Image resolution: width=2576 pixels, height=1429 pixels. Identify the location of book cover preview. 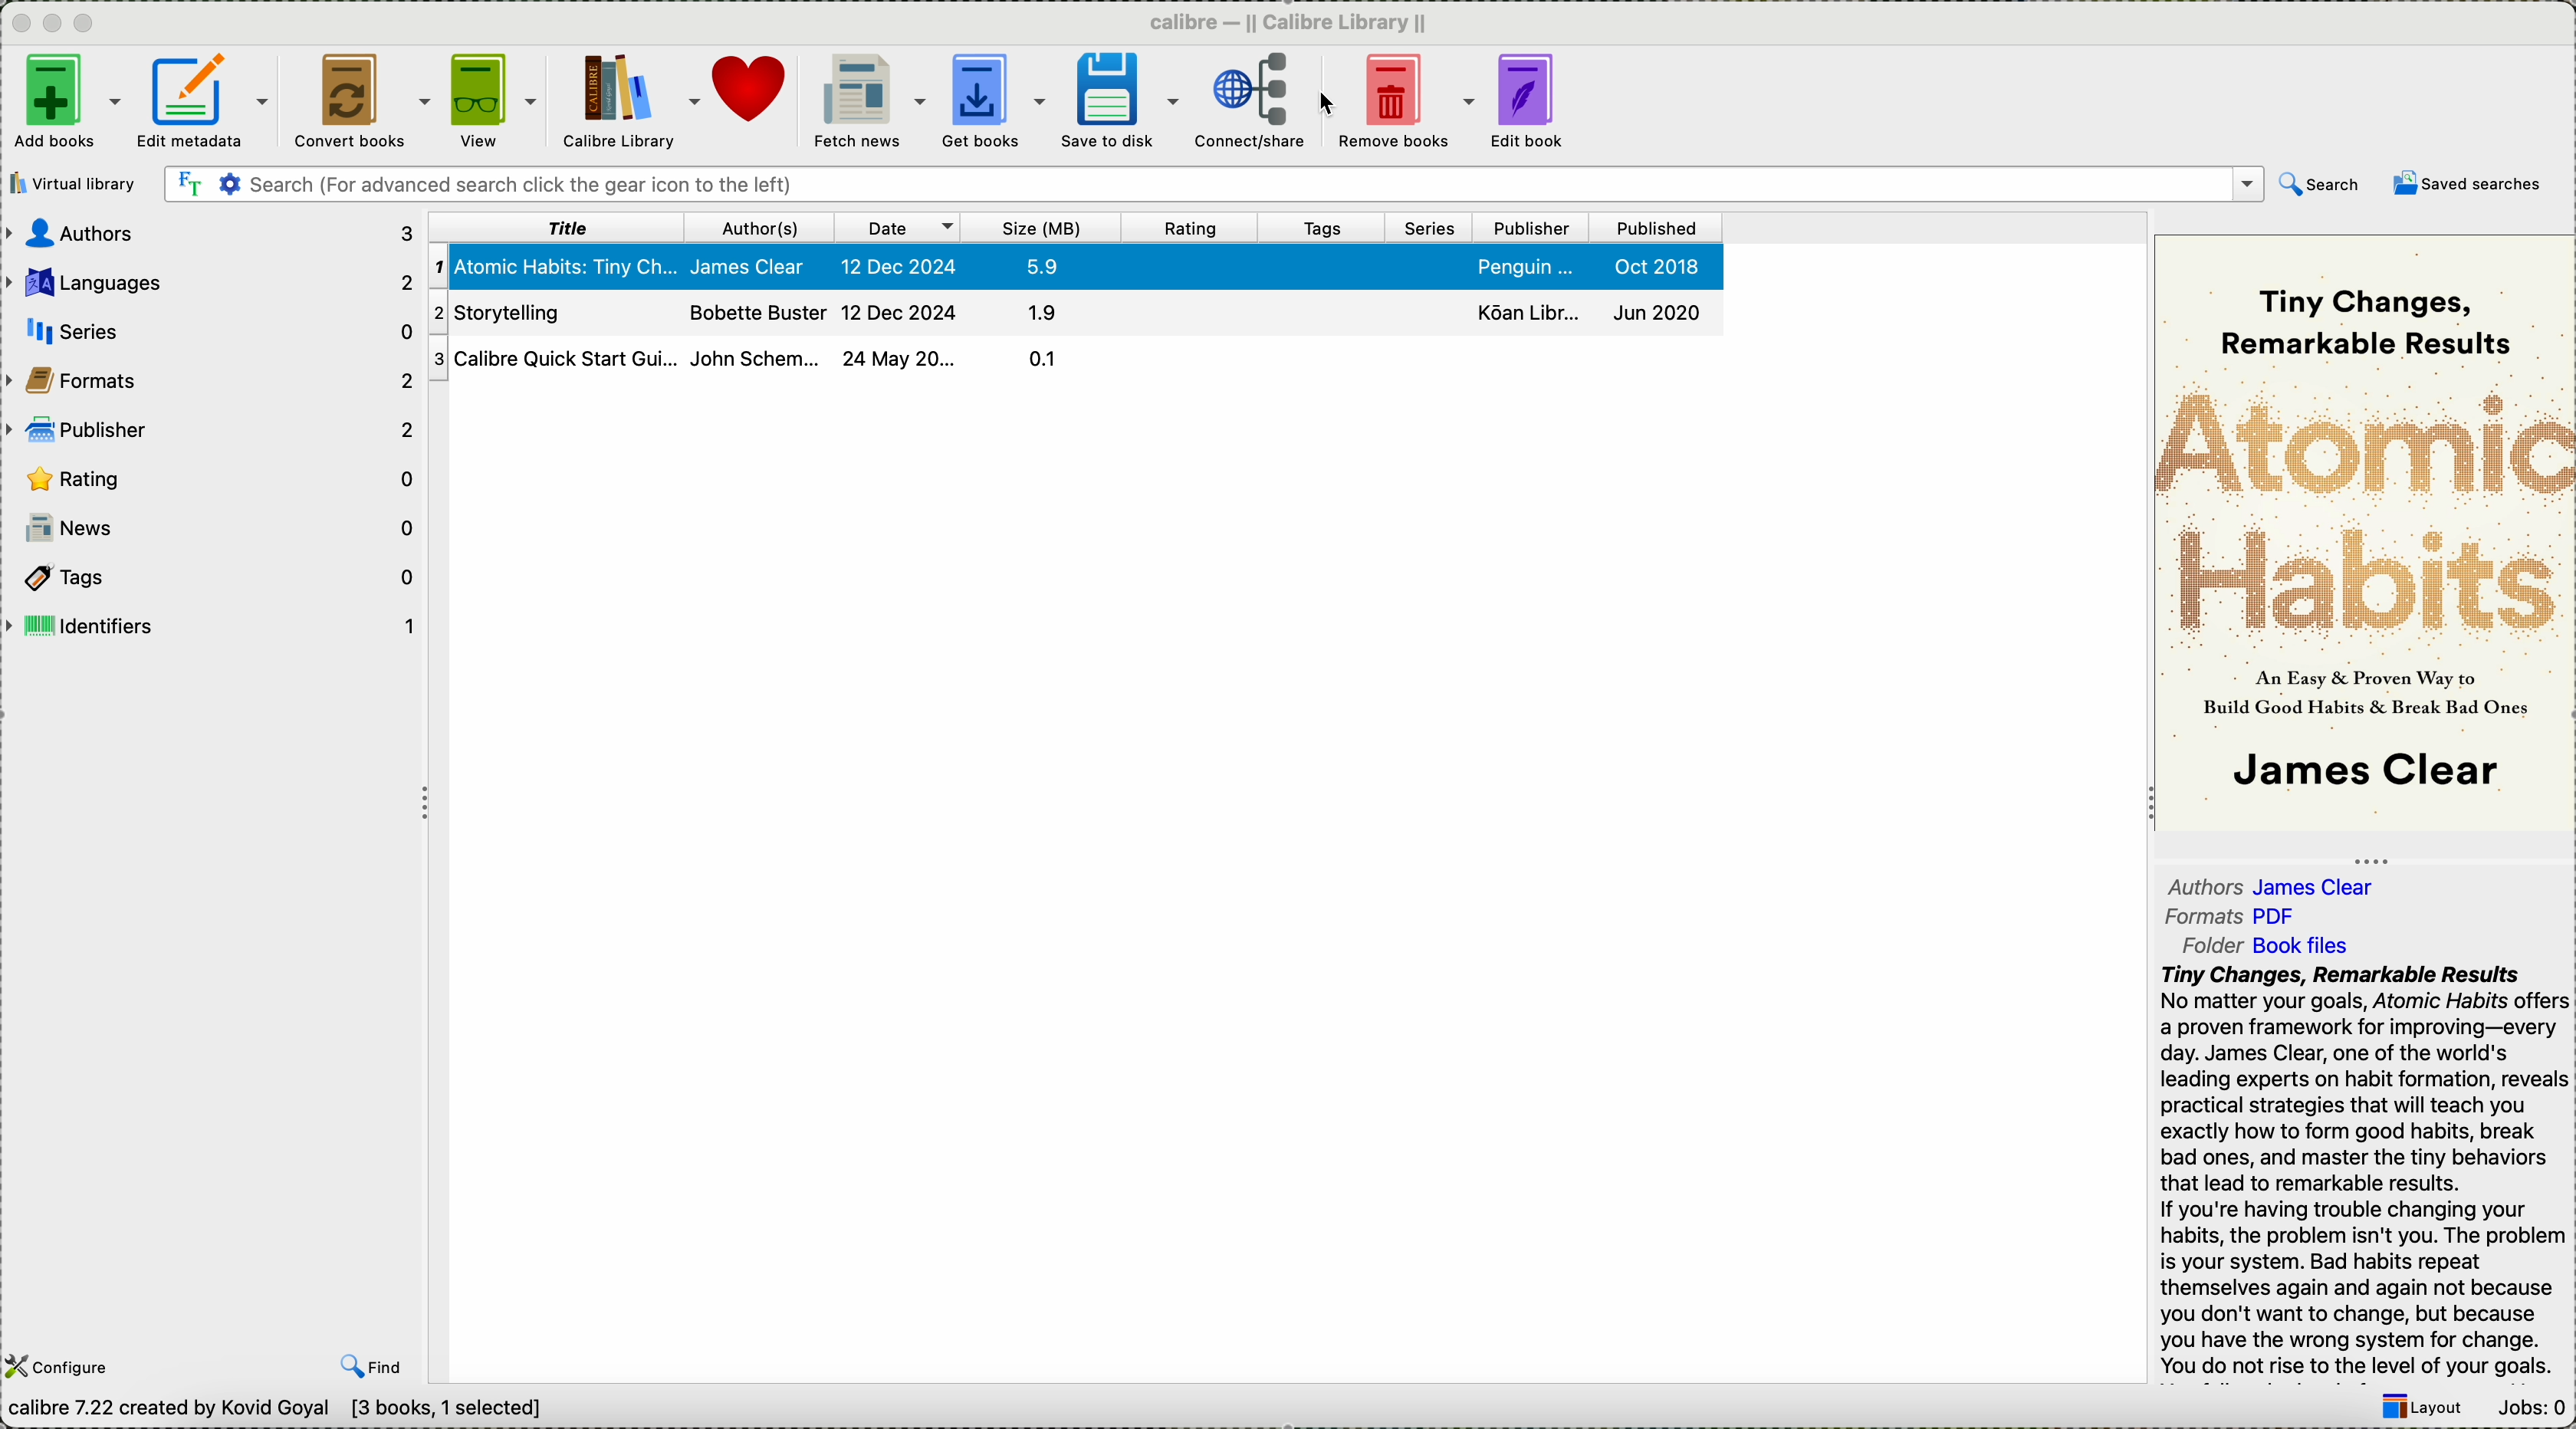
(2365, 531).